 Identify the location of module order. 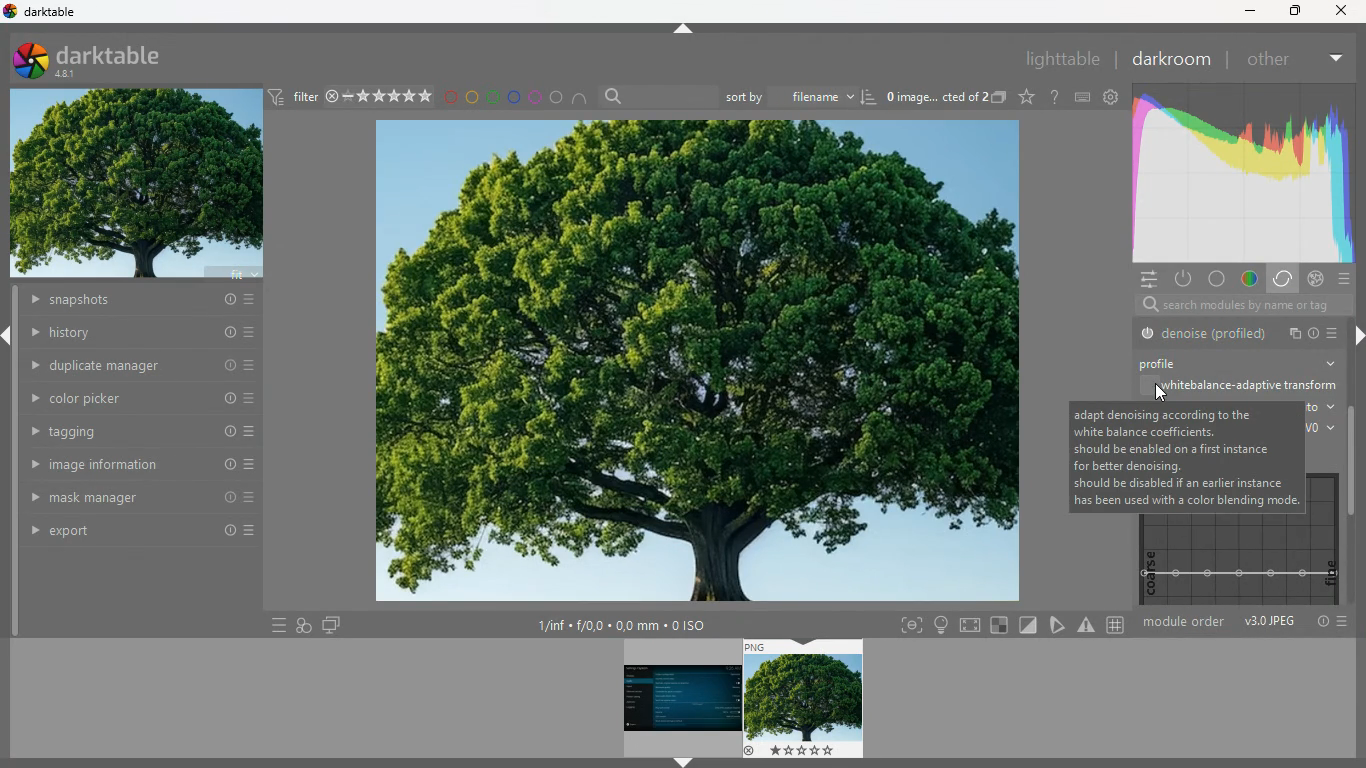
(1186, 624).